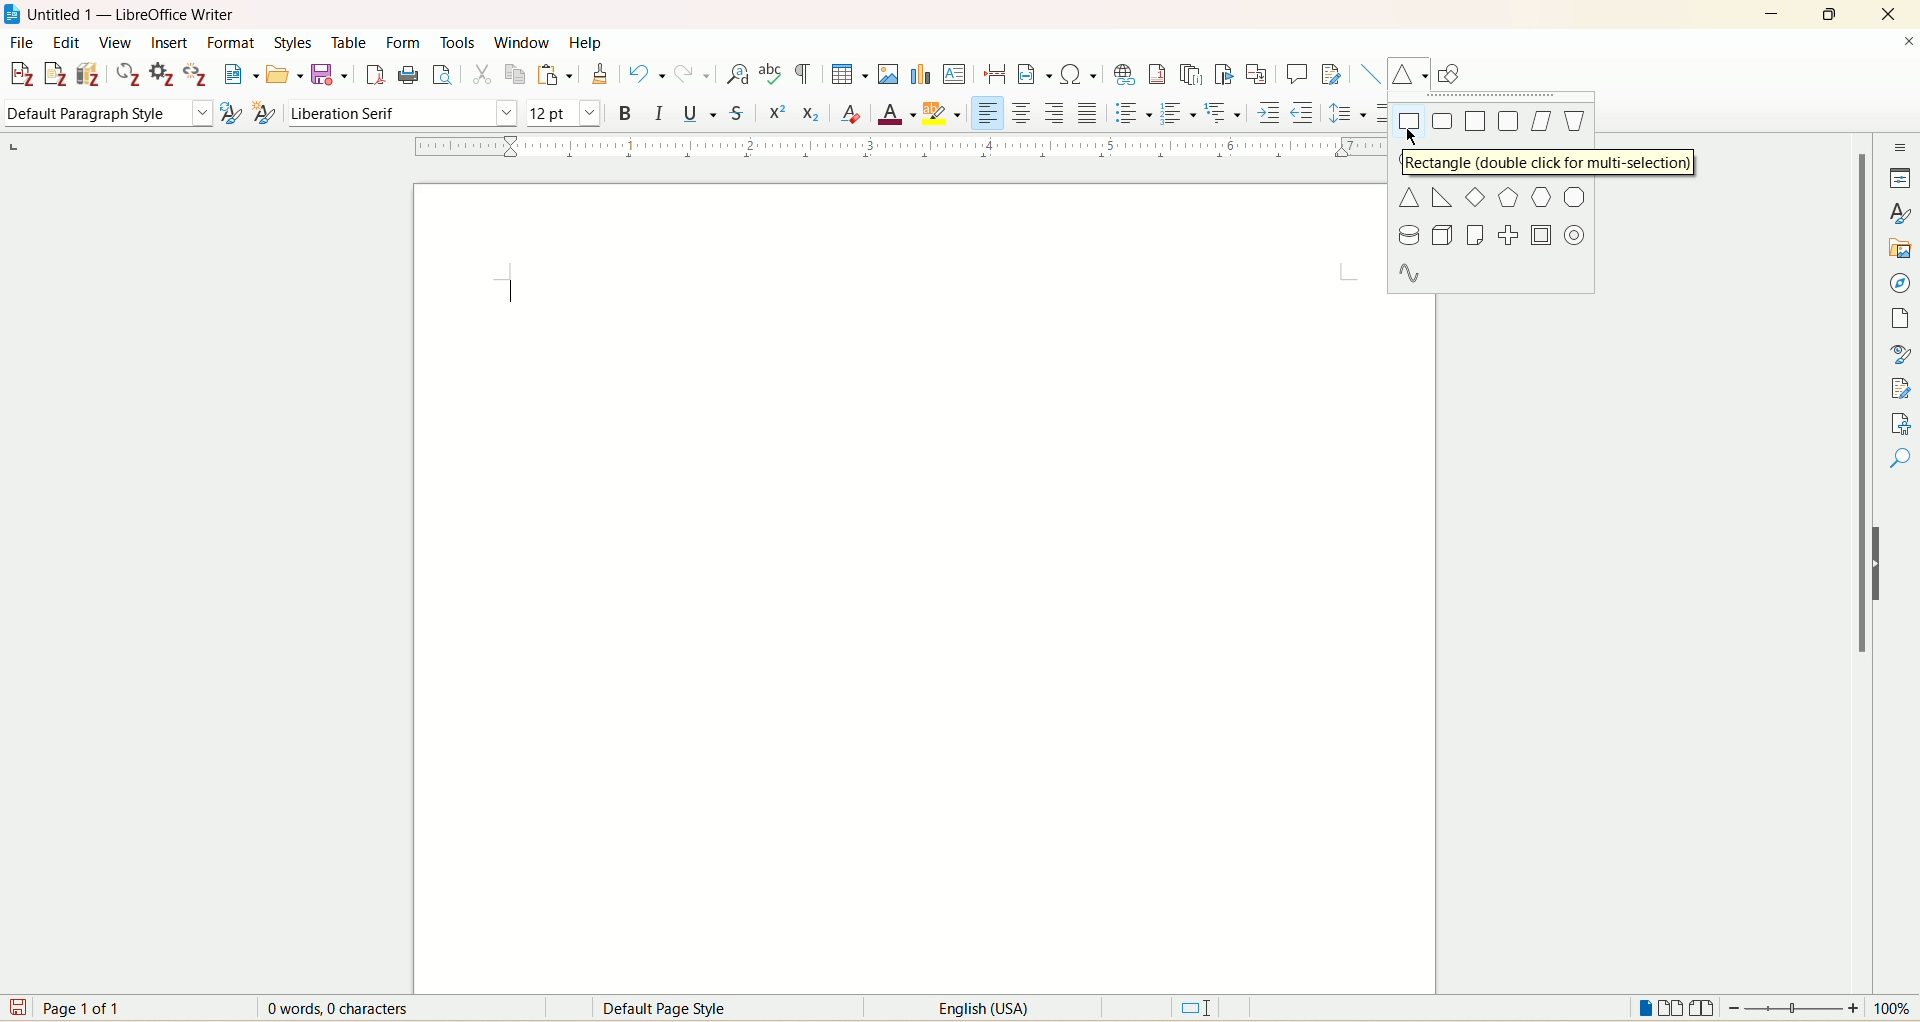 The height and width of the screenshot is (1022, 1920). What do you see at coordinates (896, 592) in the screenshot?
I see `page` at bounding box center [896, 592].